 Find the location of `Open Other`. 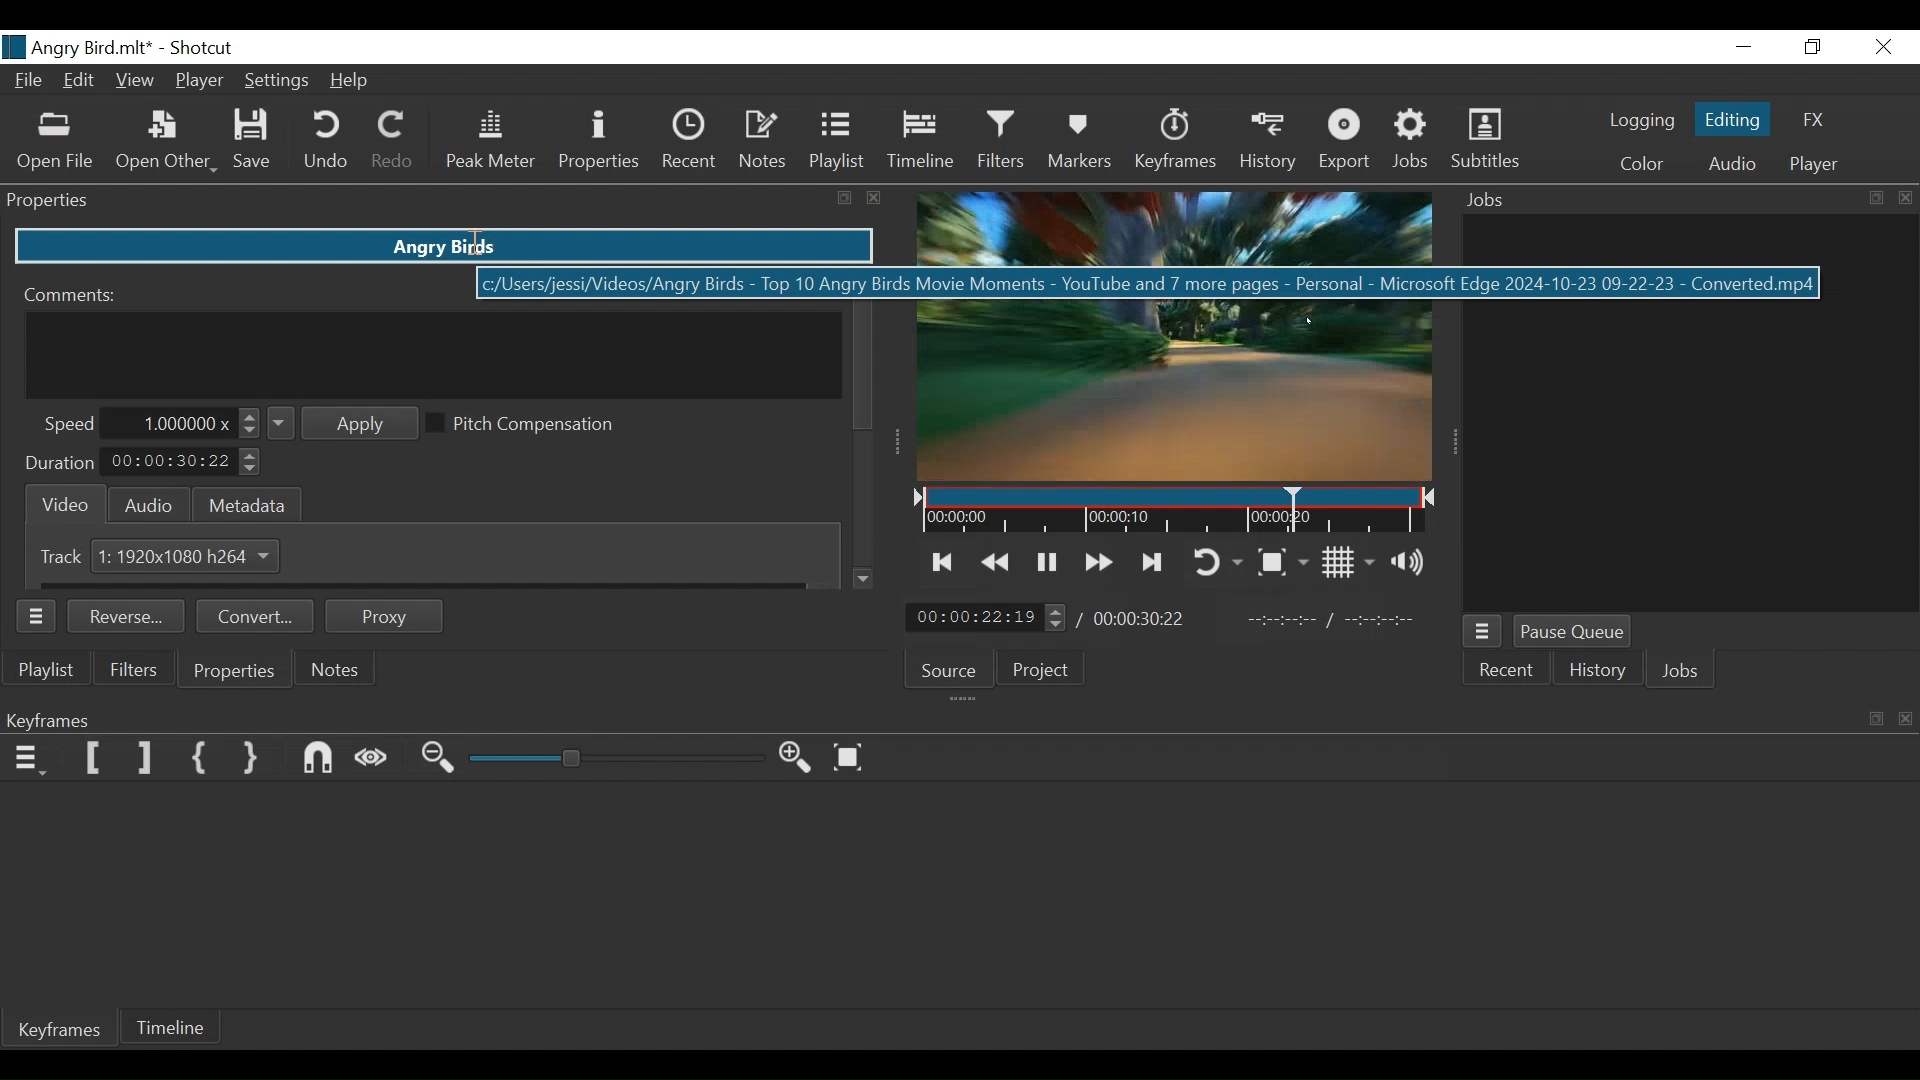

Open Other is located at coordinates (167, 143).